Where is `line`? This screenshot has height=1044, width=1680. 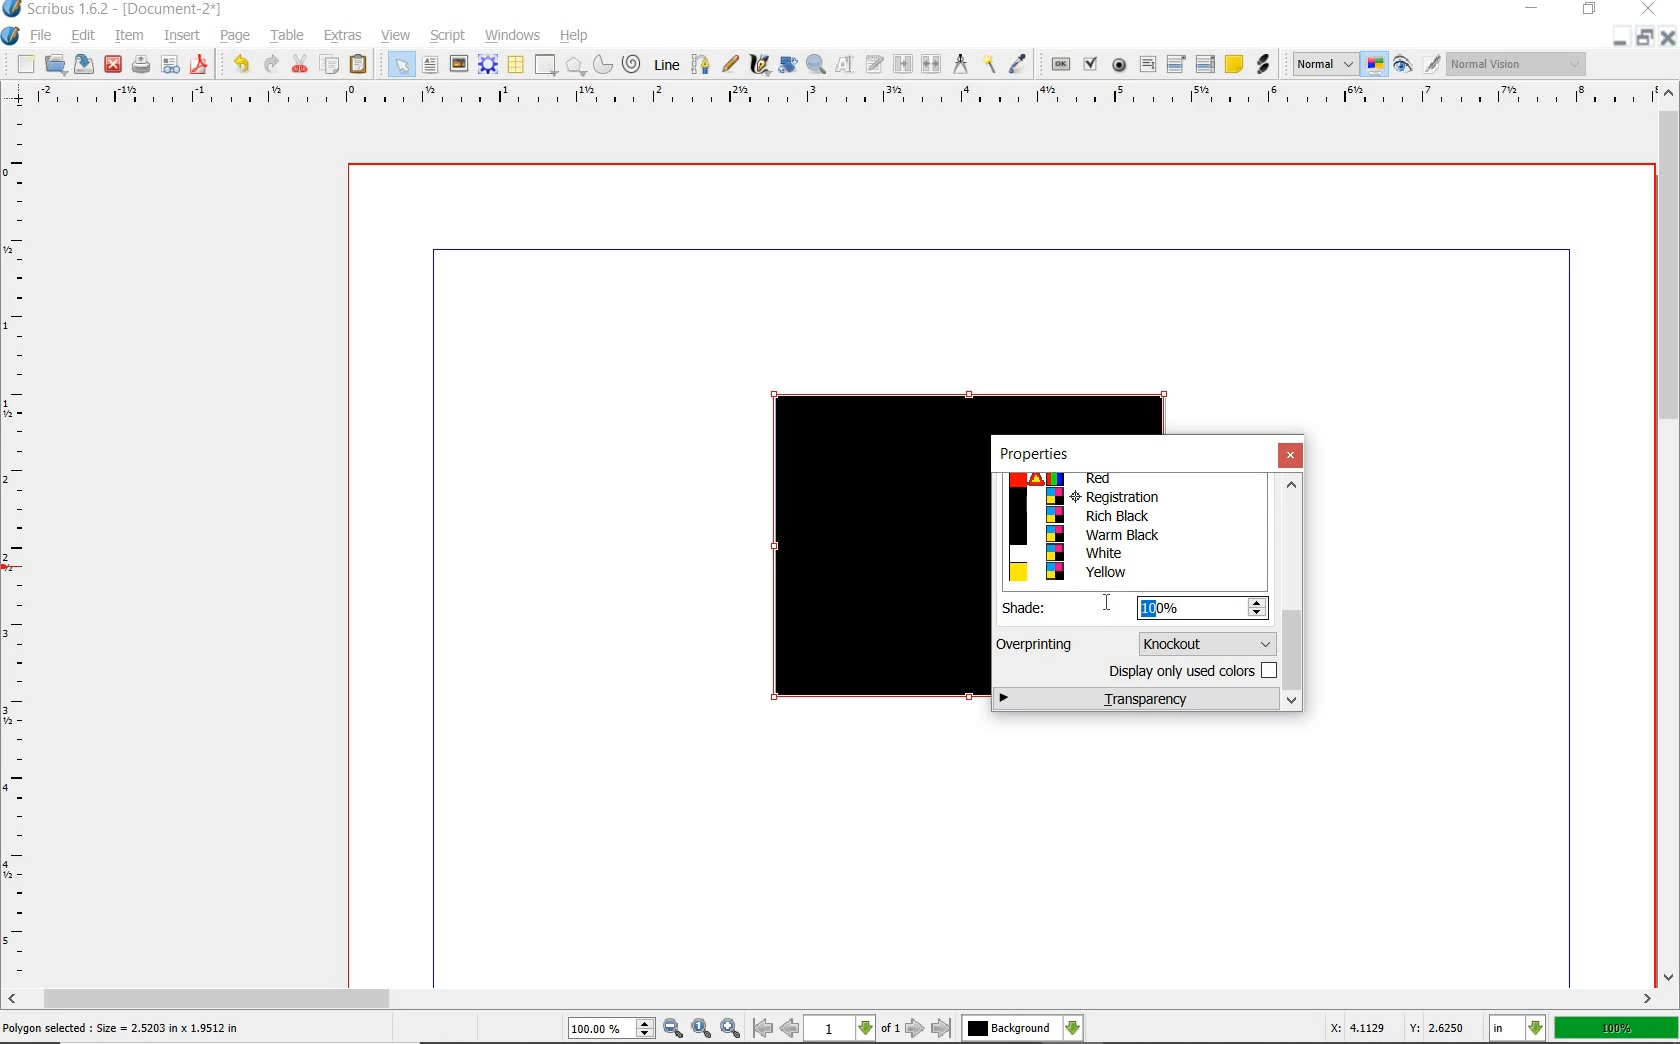
line is located at coordinates (667, 64).